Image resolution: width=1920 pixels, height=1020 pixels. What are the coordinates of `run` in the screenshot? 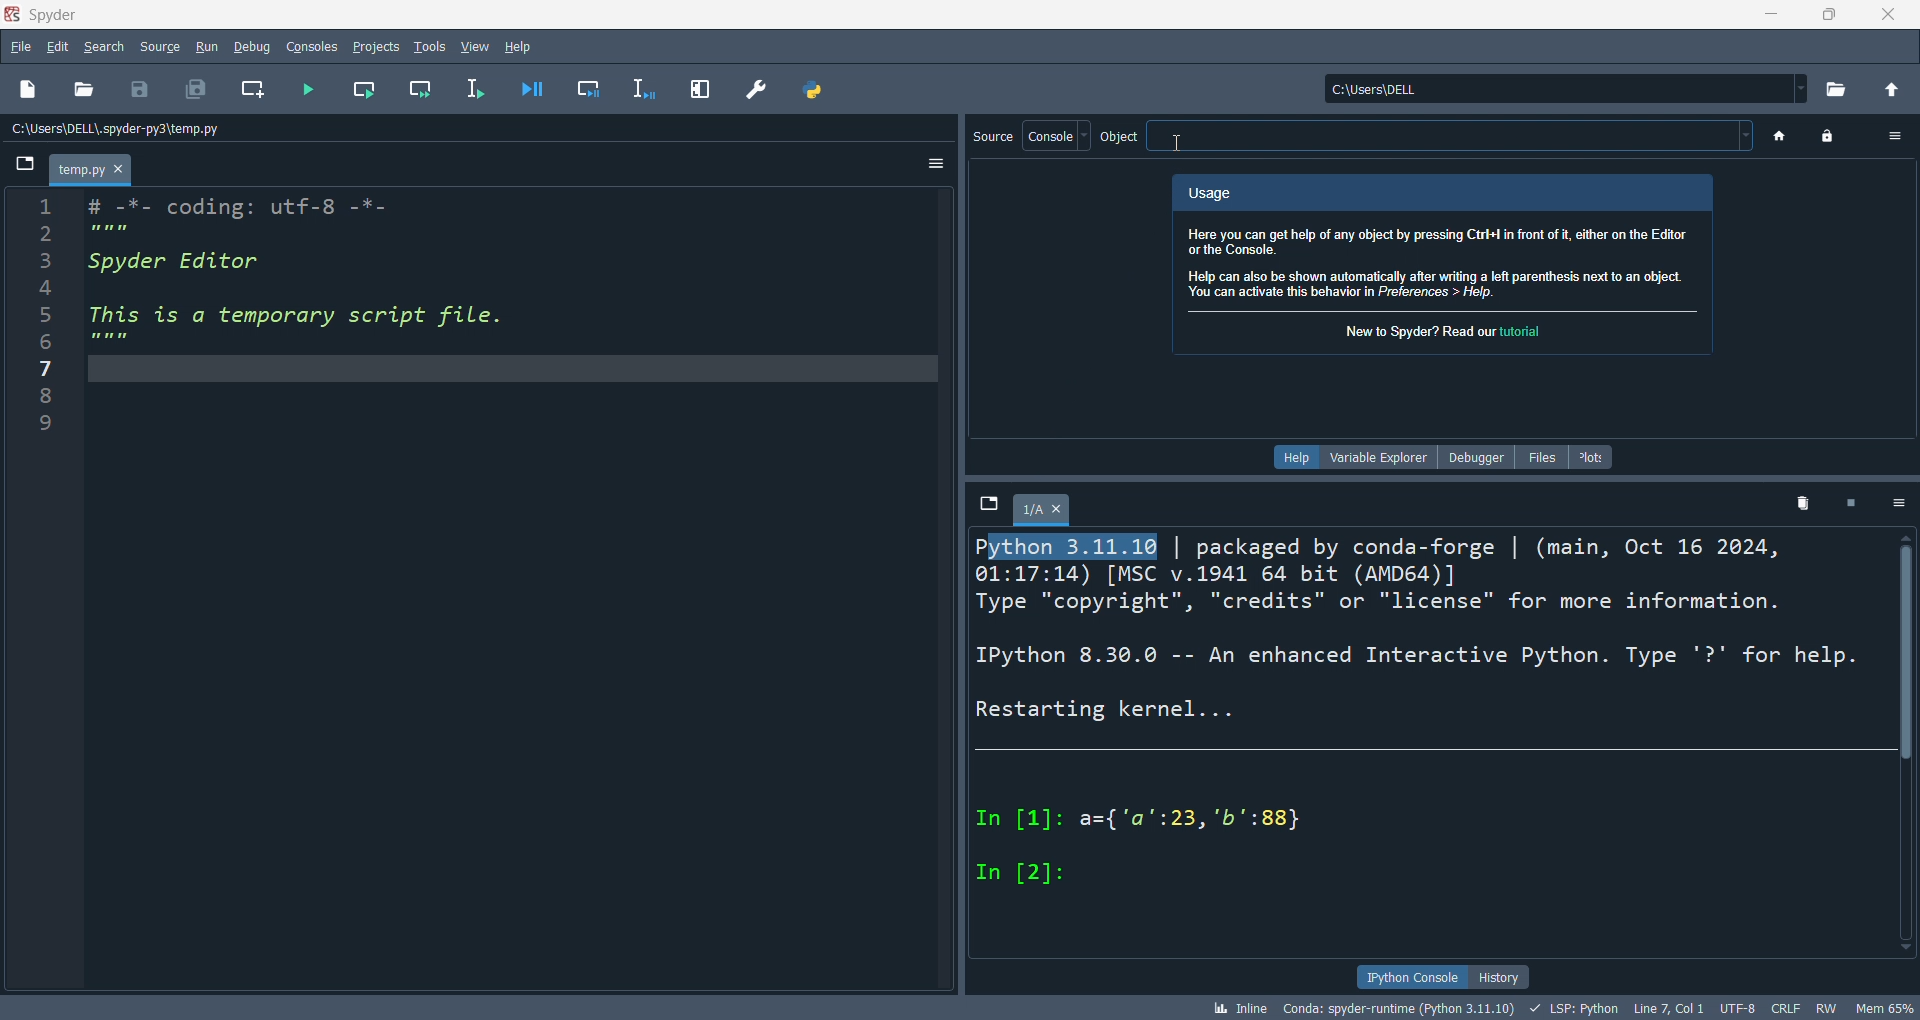 It's located at (203, 47).